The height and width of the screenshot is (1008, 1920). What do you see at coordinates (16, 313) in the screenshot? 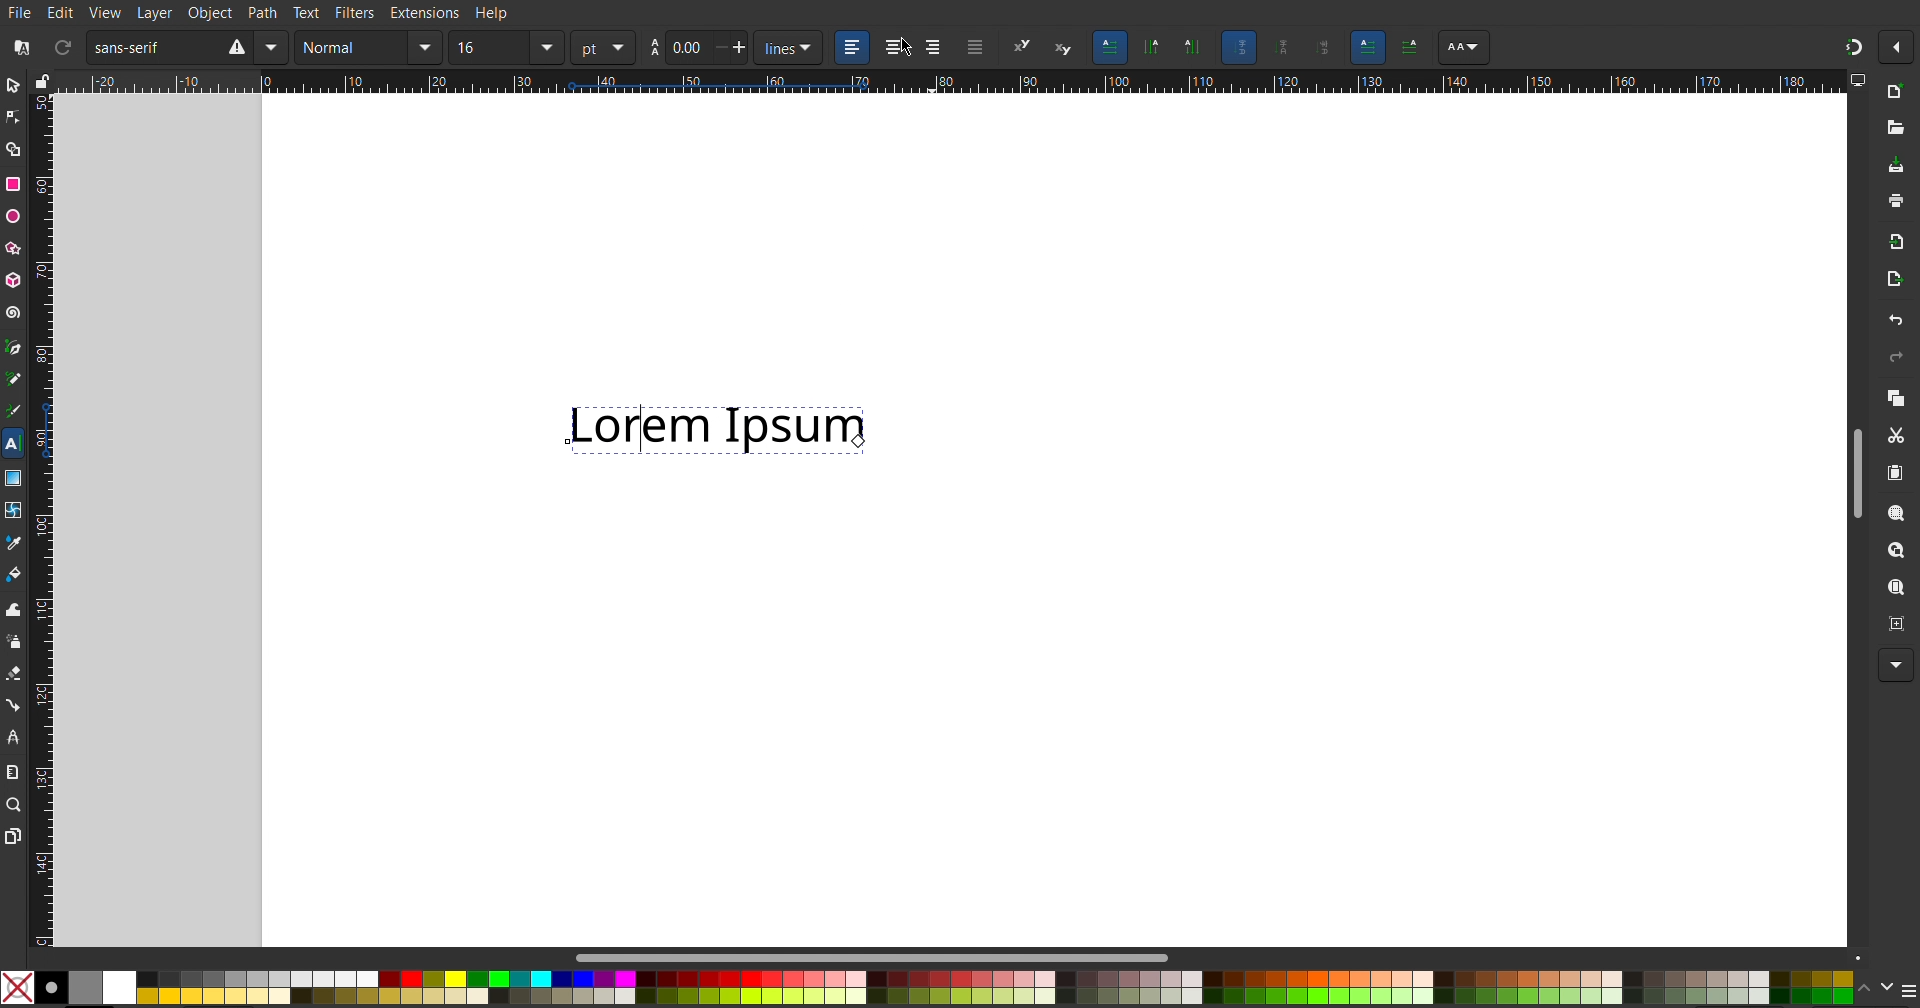
I see `Spiral` at bounding box center [16, 313].